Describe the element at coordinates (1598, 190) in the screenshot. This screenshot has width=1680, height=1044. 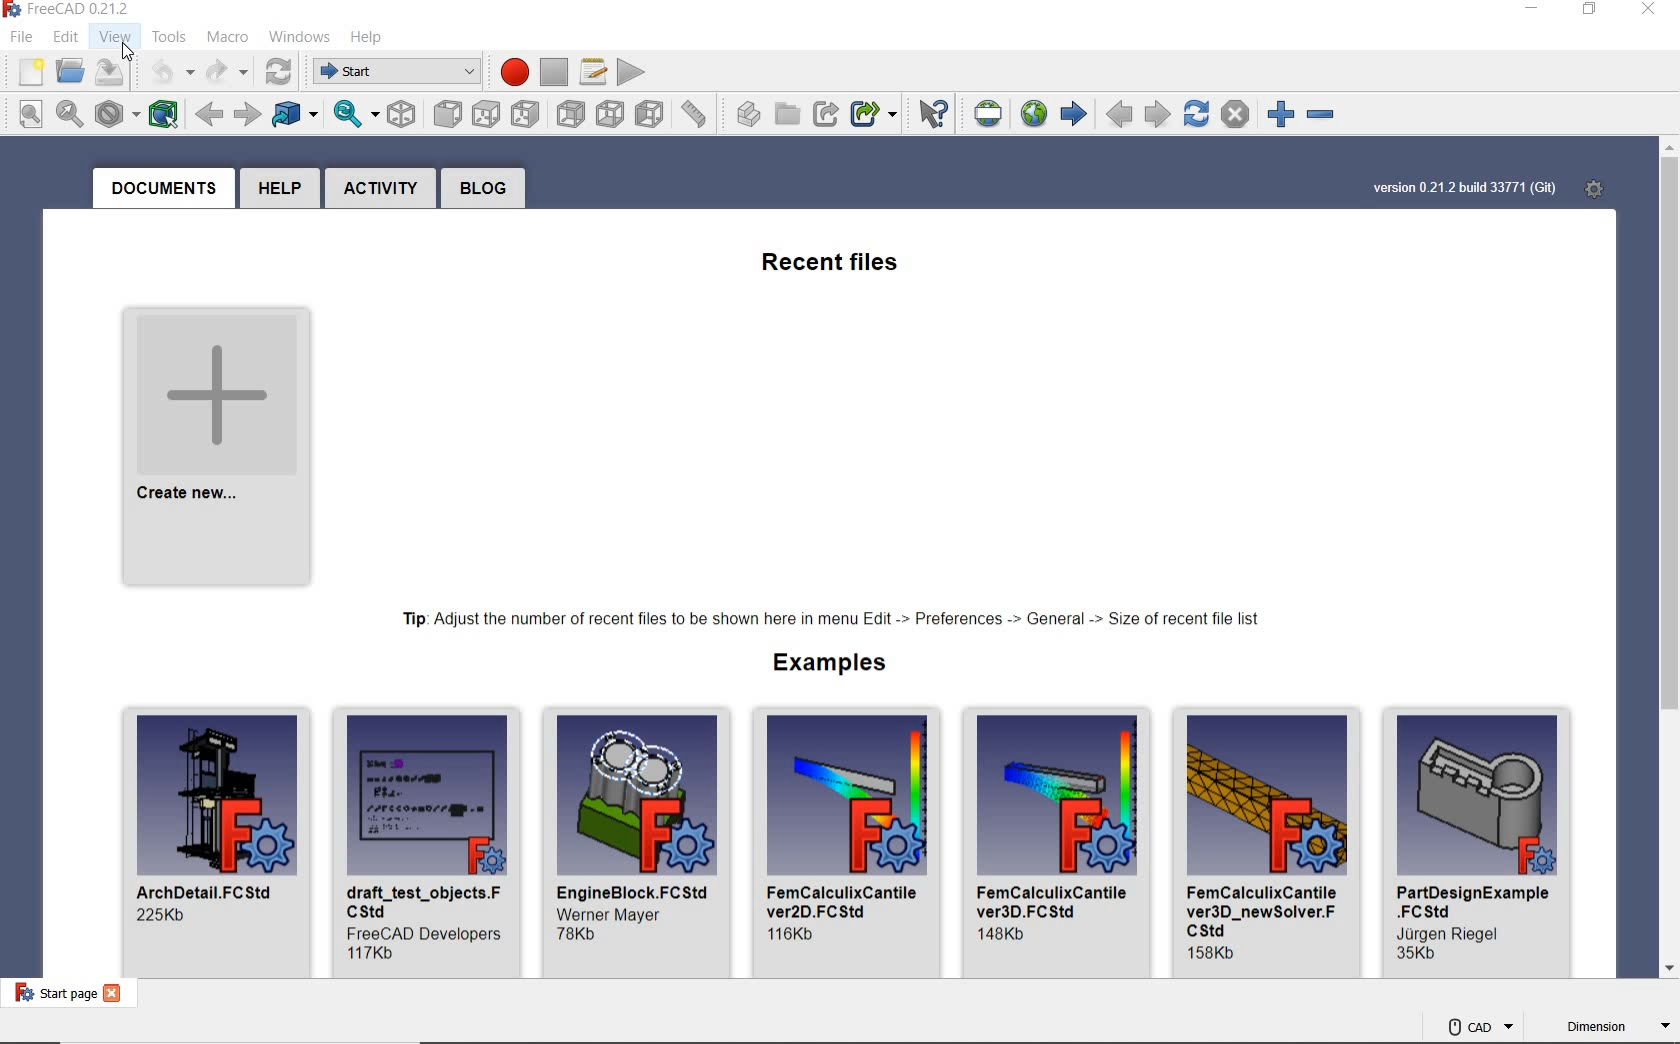
I see `start page preferences` at that location.